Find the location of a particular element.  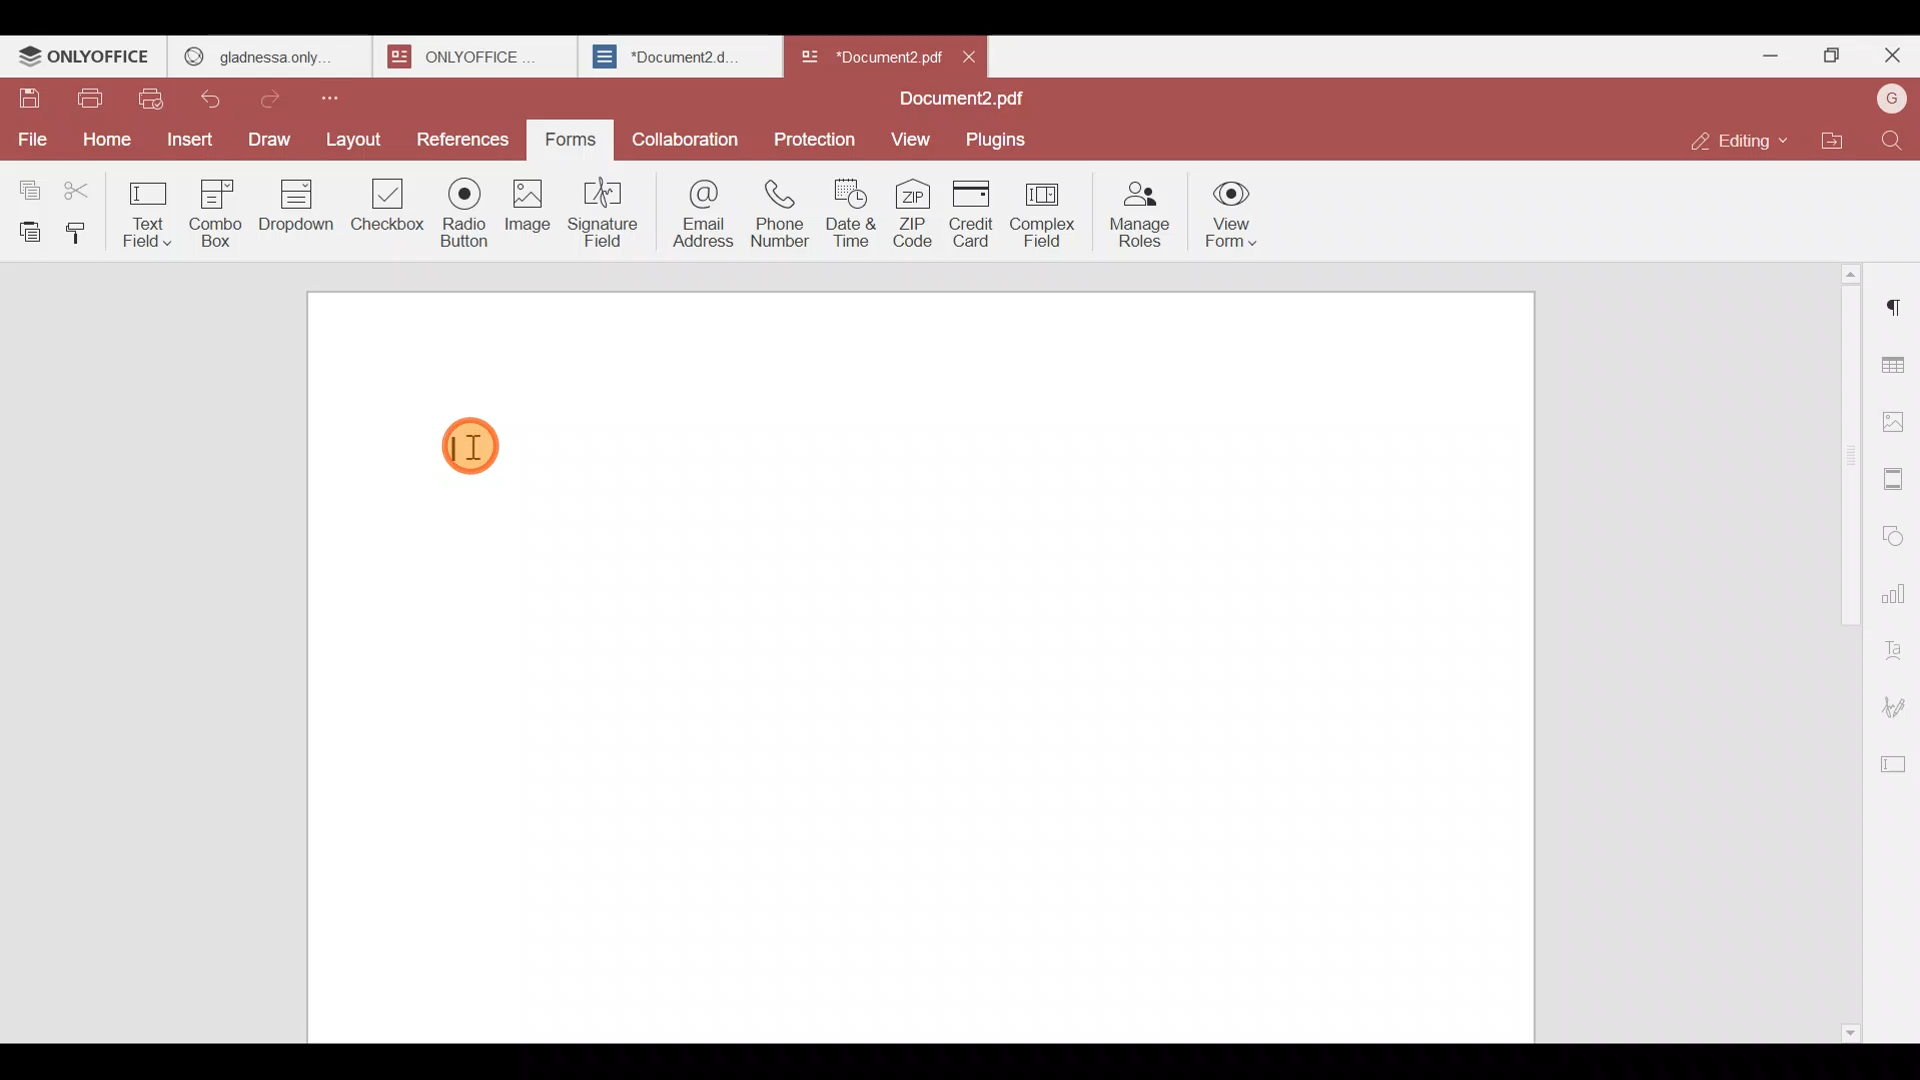

Quick print is located at coordinates (158, 99).